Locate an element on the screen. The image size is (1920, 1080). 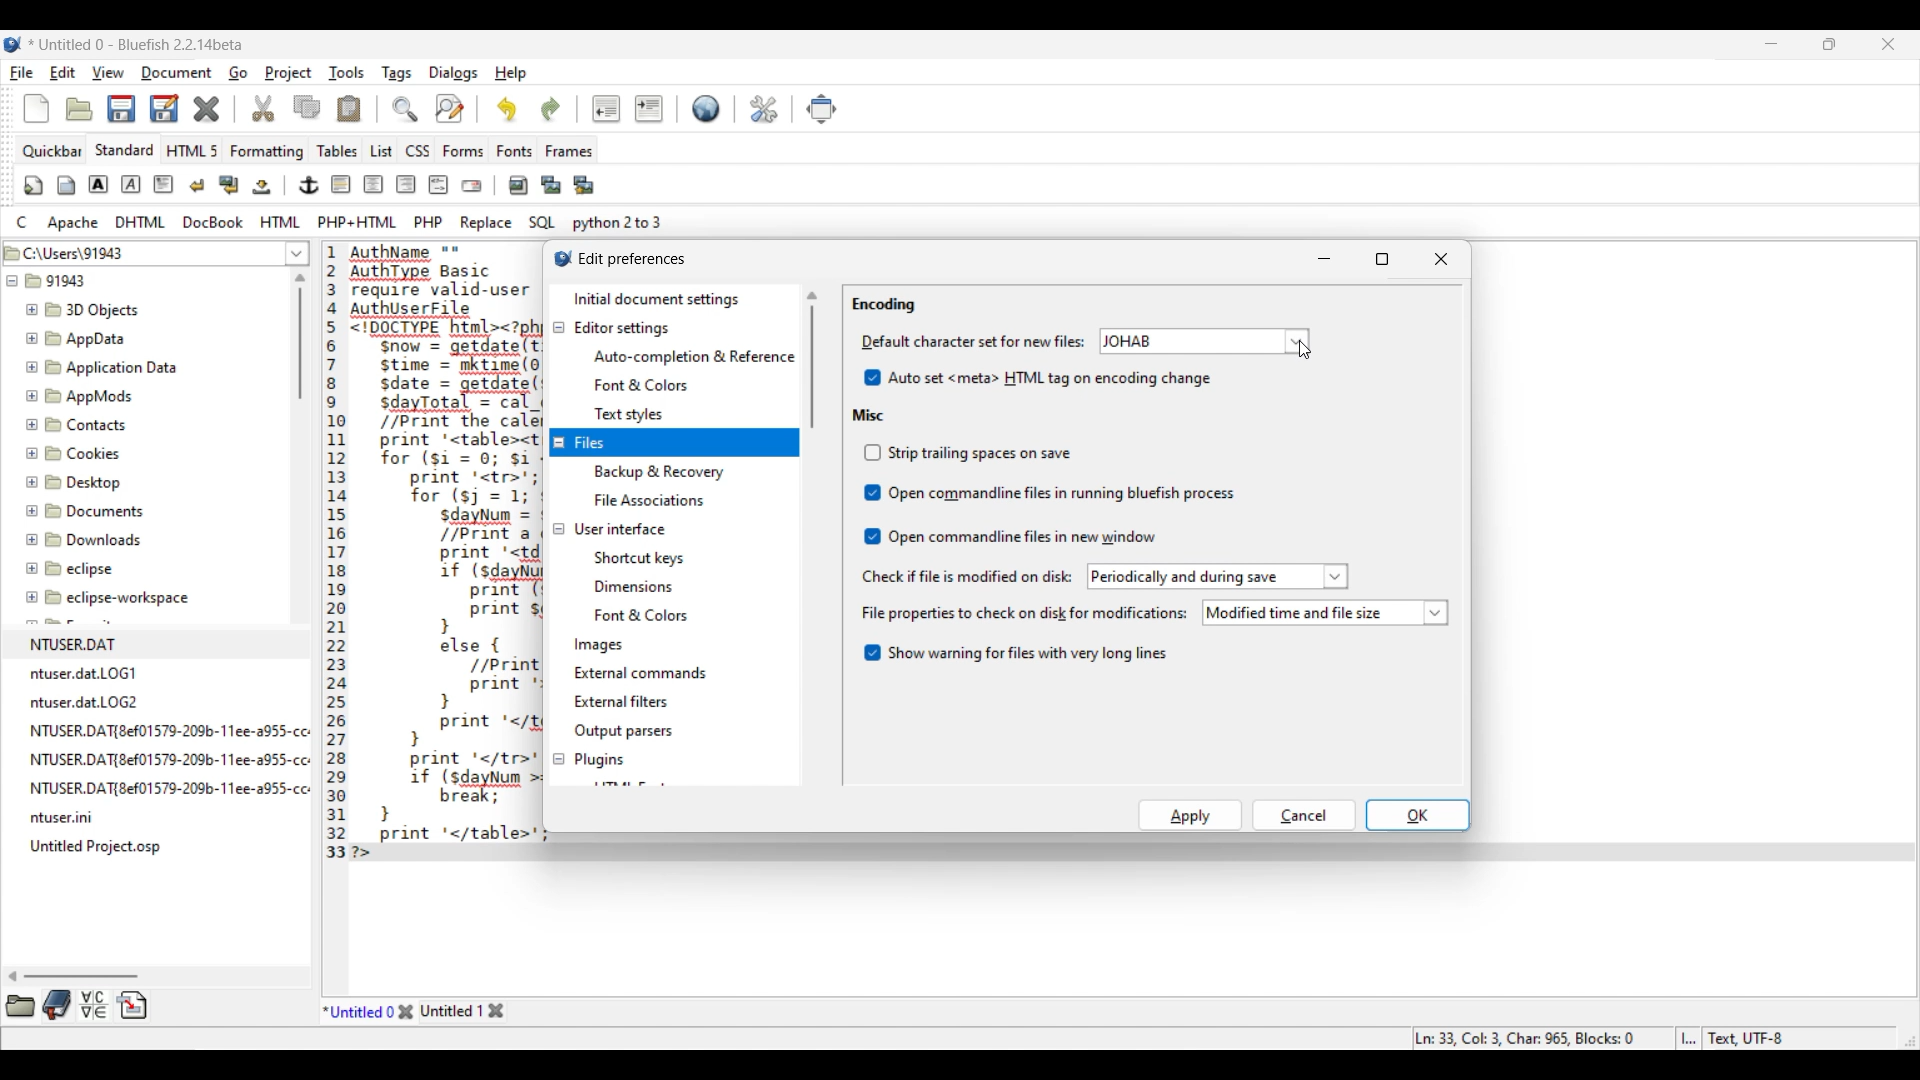
External commands is located at coordinates (642, 672).